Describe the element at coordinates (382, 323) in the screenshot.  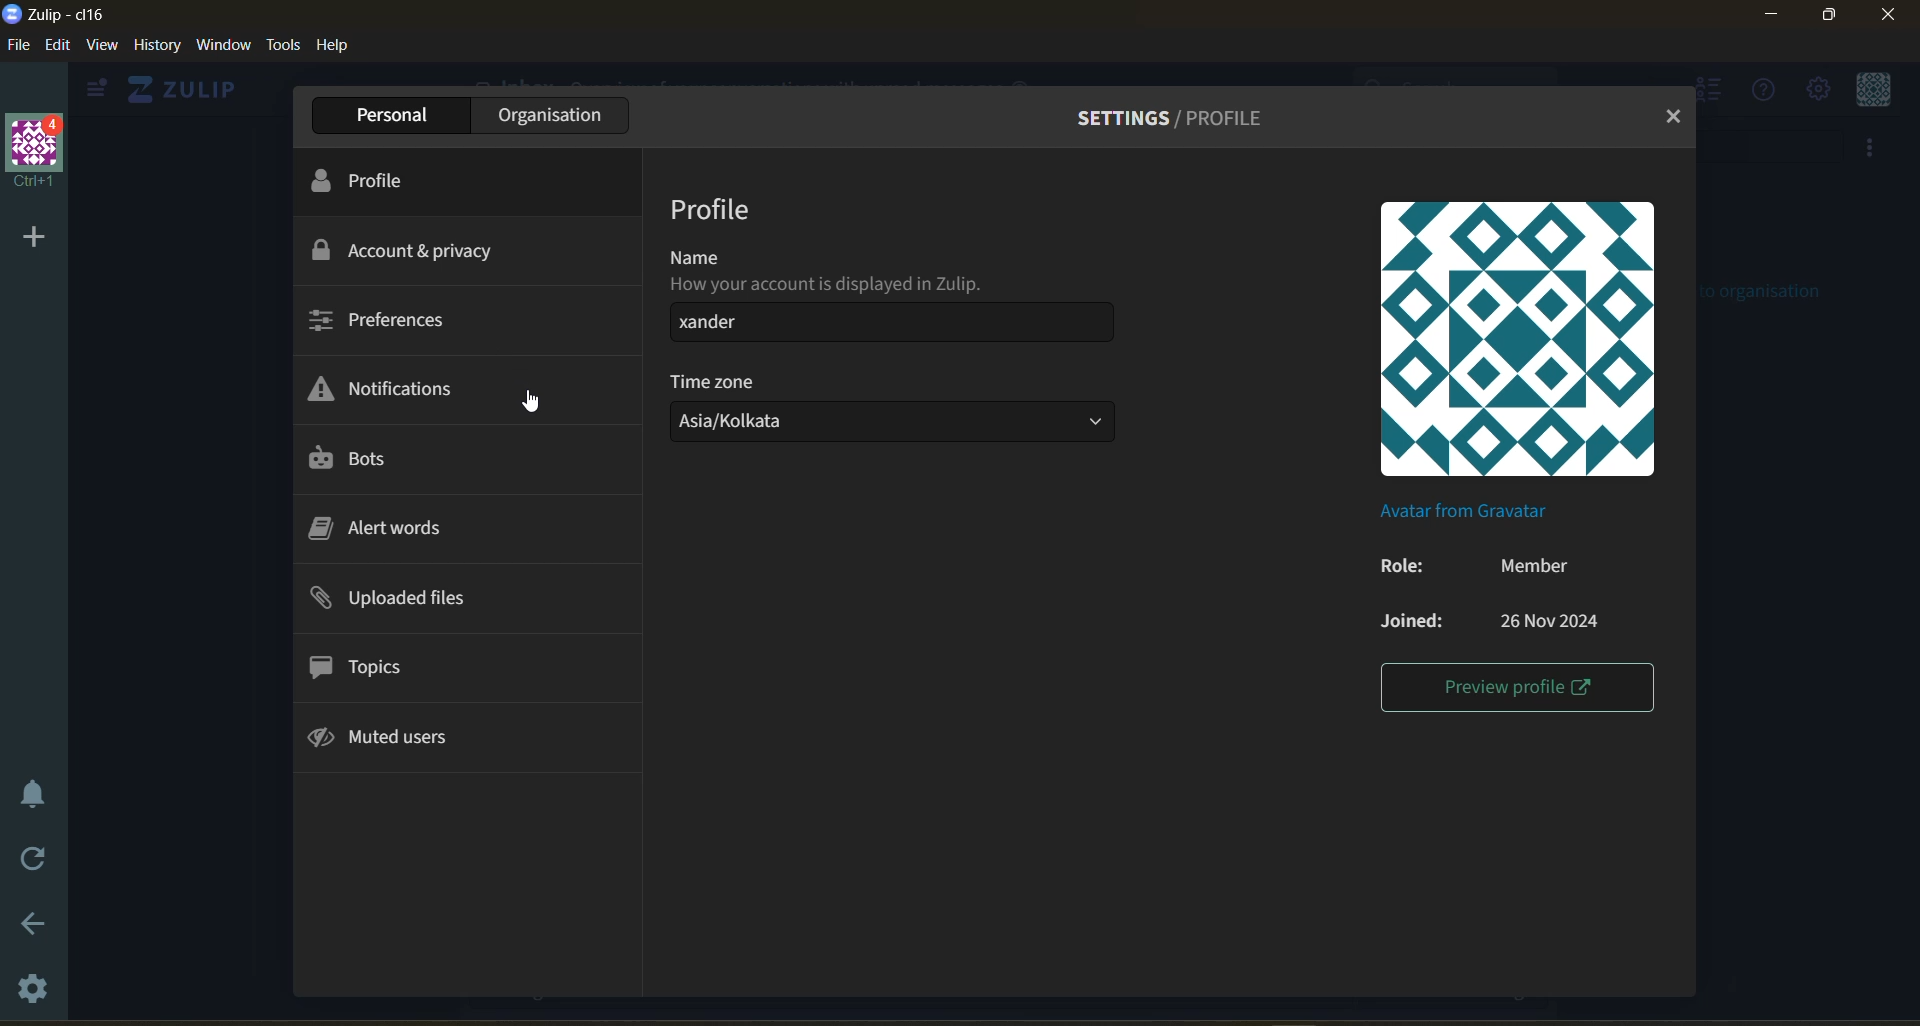
I see `preferences` at that location.